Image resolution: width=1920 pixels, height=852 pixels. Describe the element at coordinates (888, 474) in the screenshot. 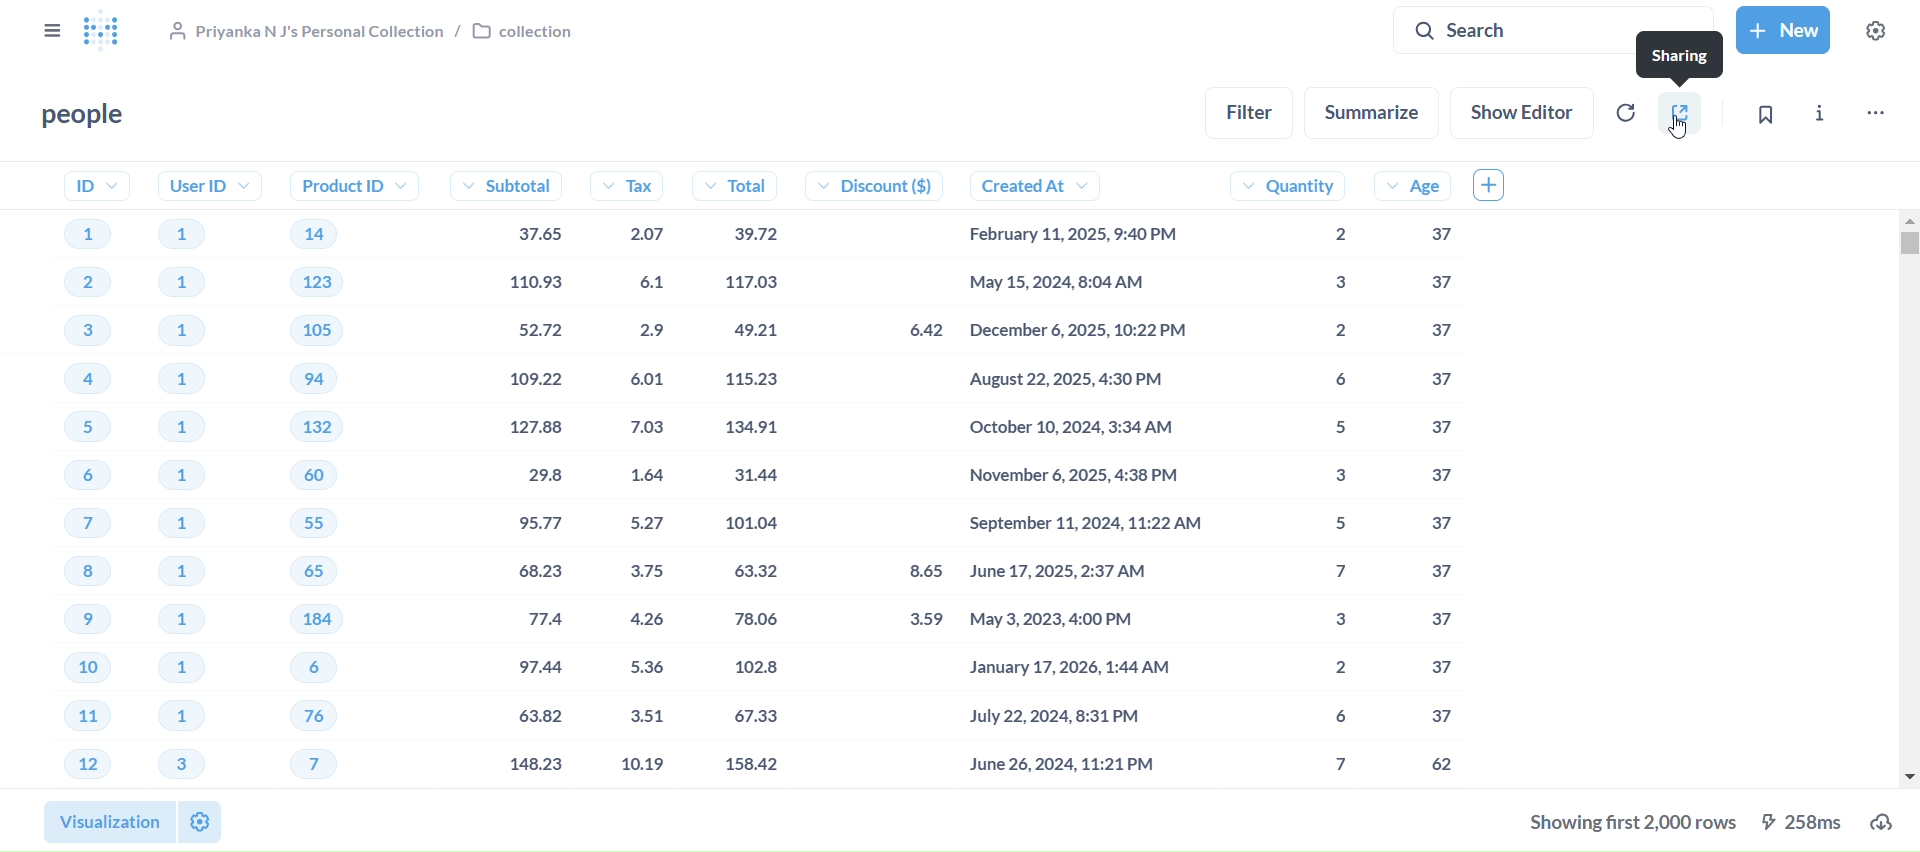

I see `discount` at that location.